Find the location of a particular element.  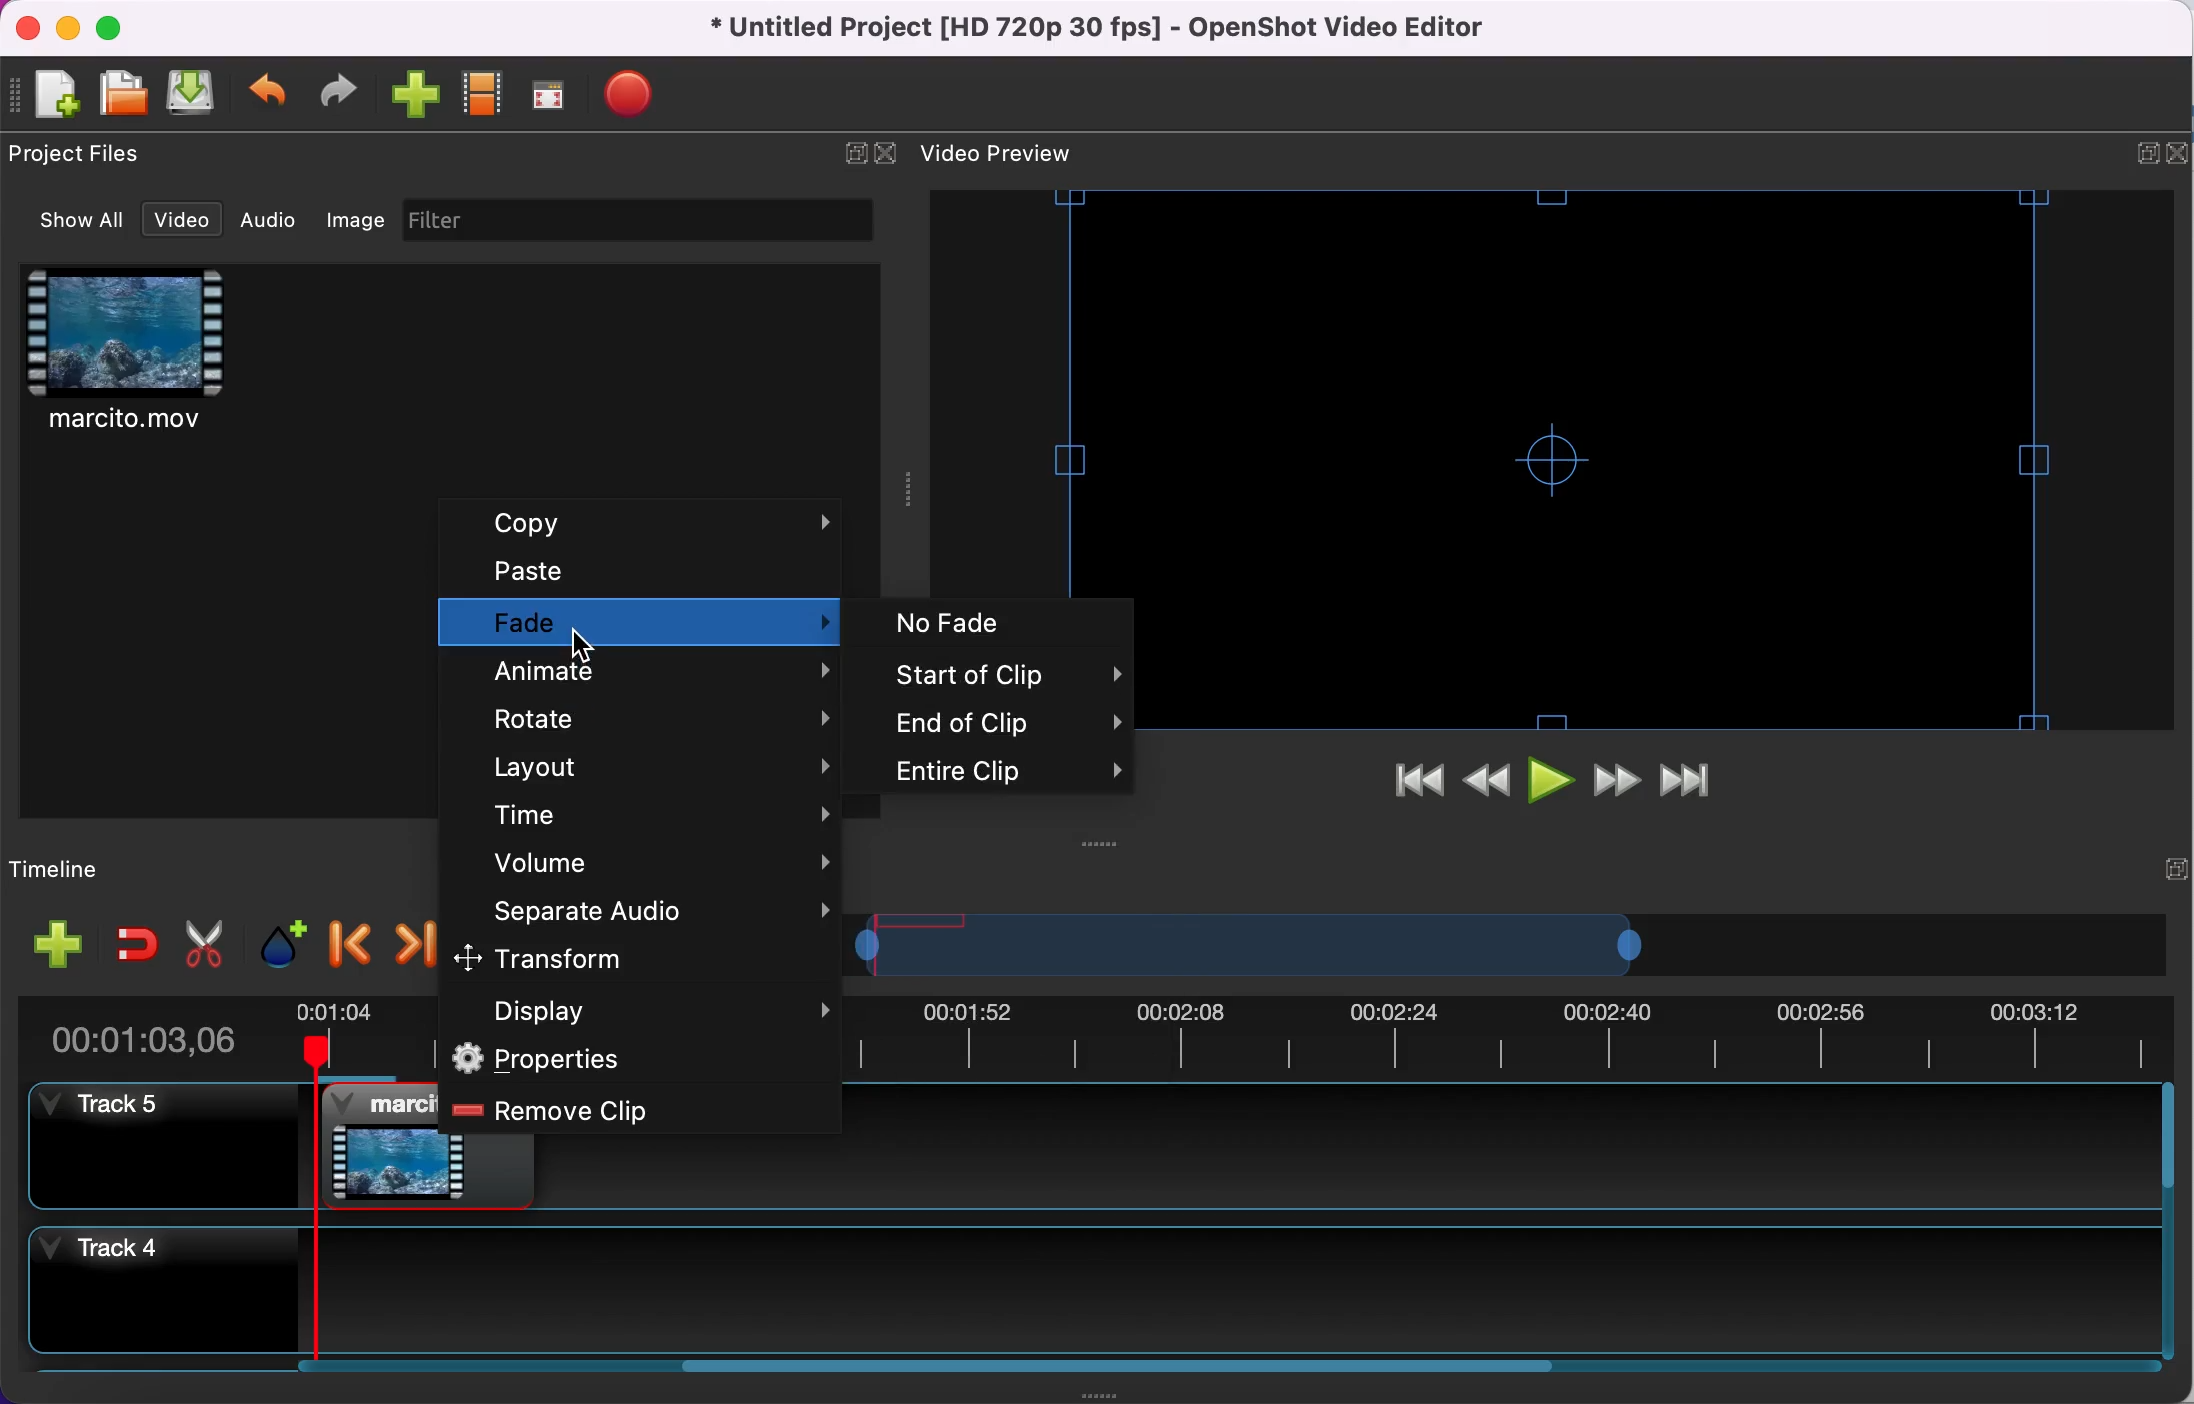

export file is located at coordinates (653, 95).